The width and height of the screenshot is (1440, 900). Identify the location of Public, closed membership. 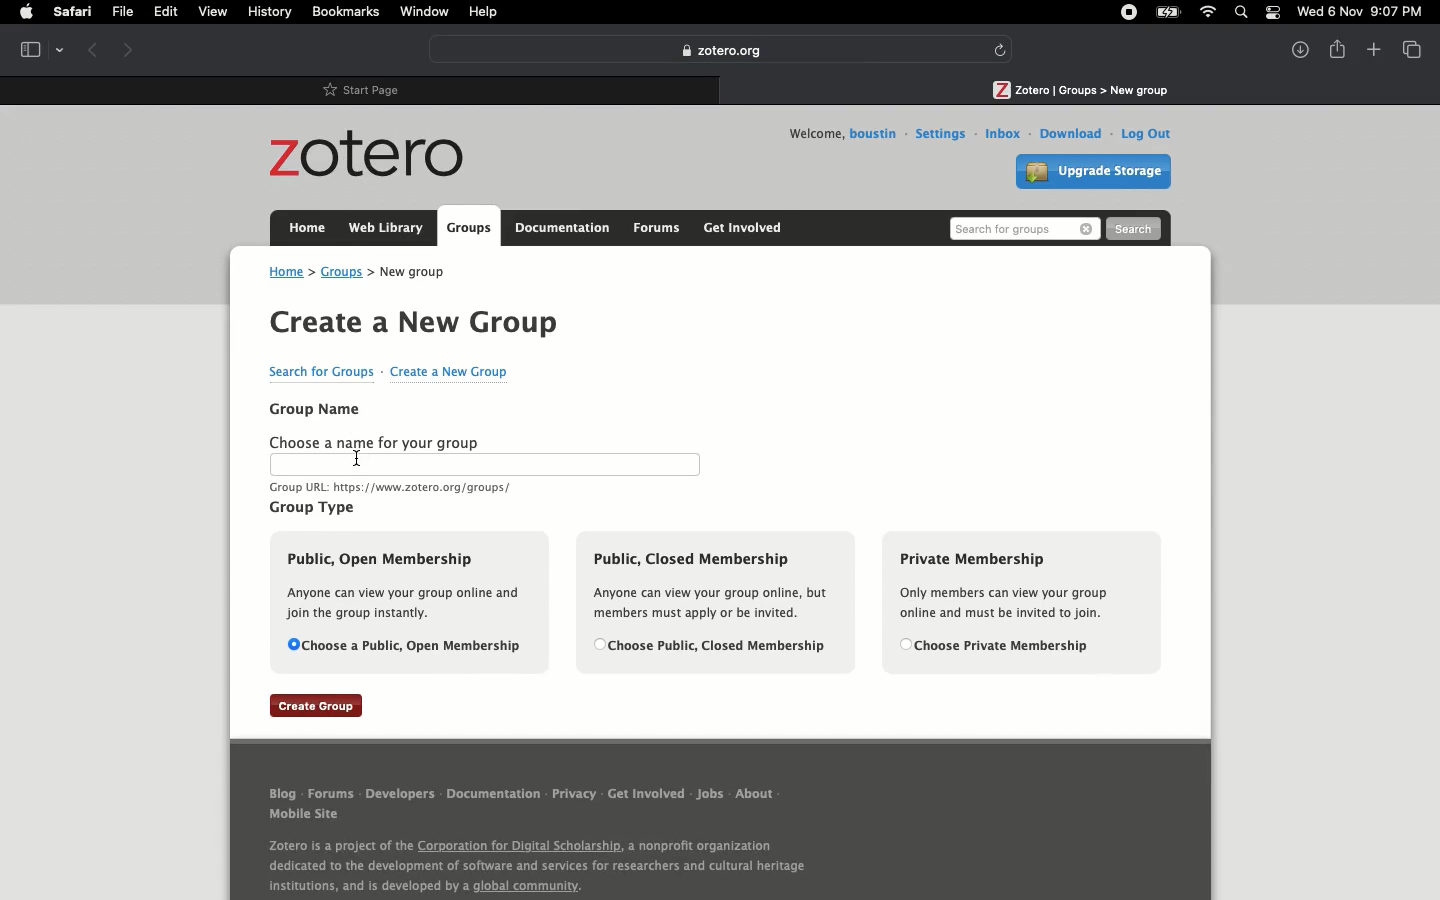
(714, 602).